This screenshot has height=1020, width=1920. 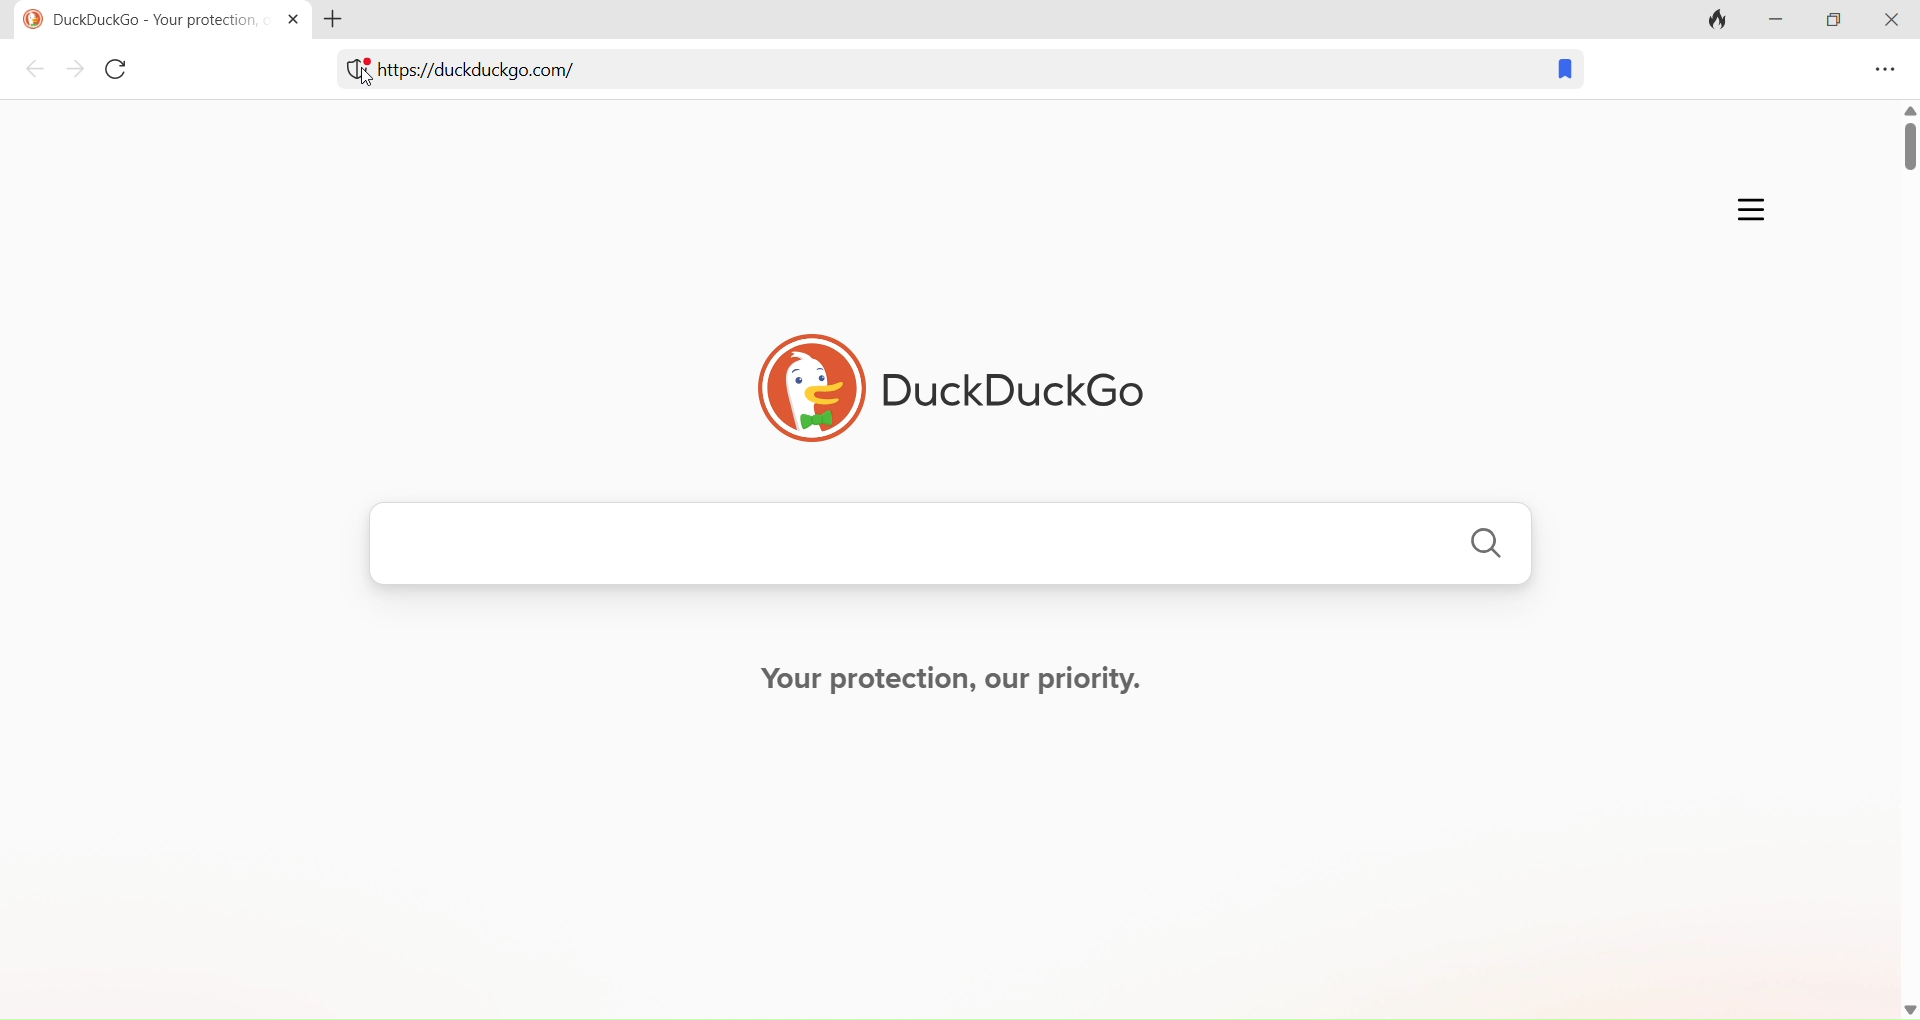 What do you see at coordinates (1882, 72) in the screenshot?
I see `menu` at bounding box center [1882, 72].